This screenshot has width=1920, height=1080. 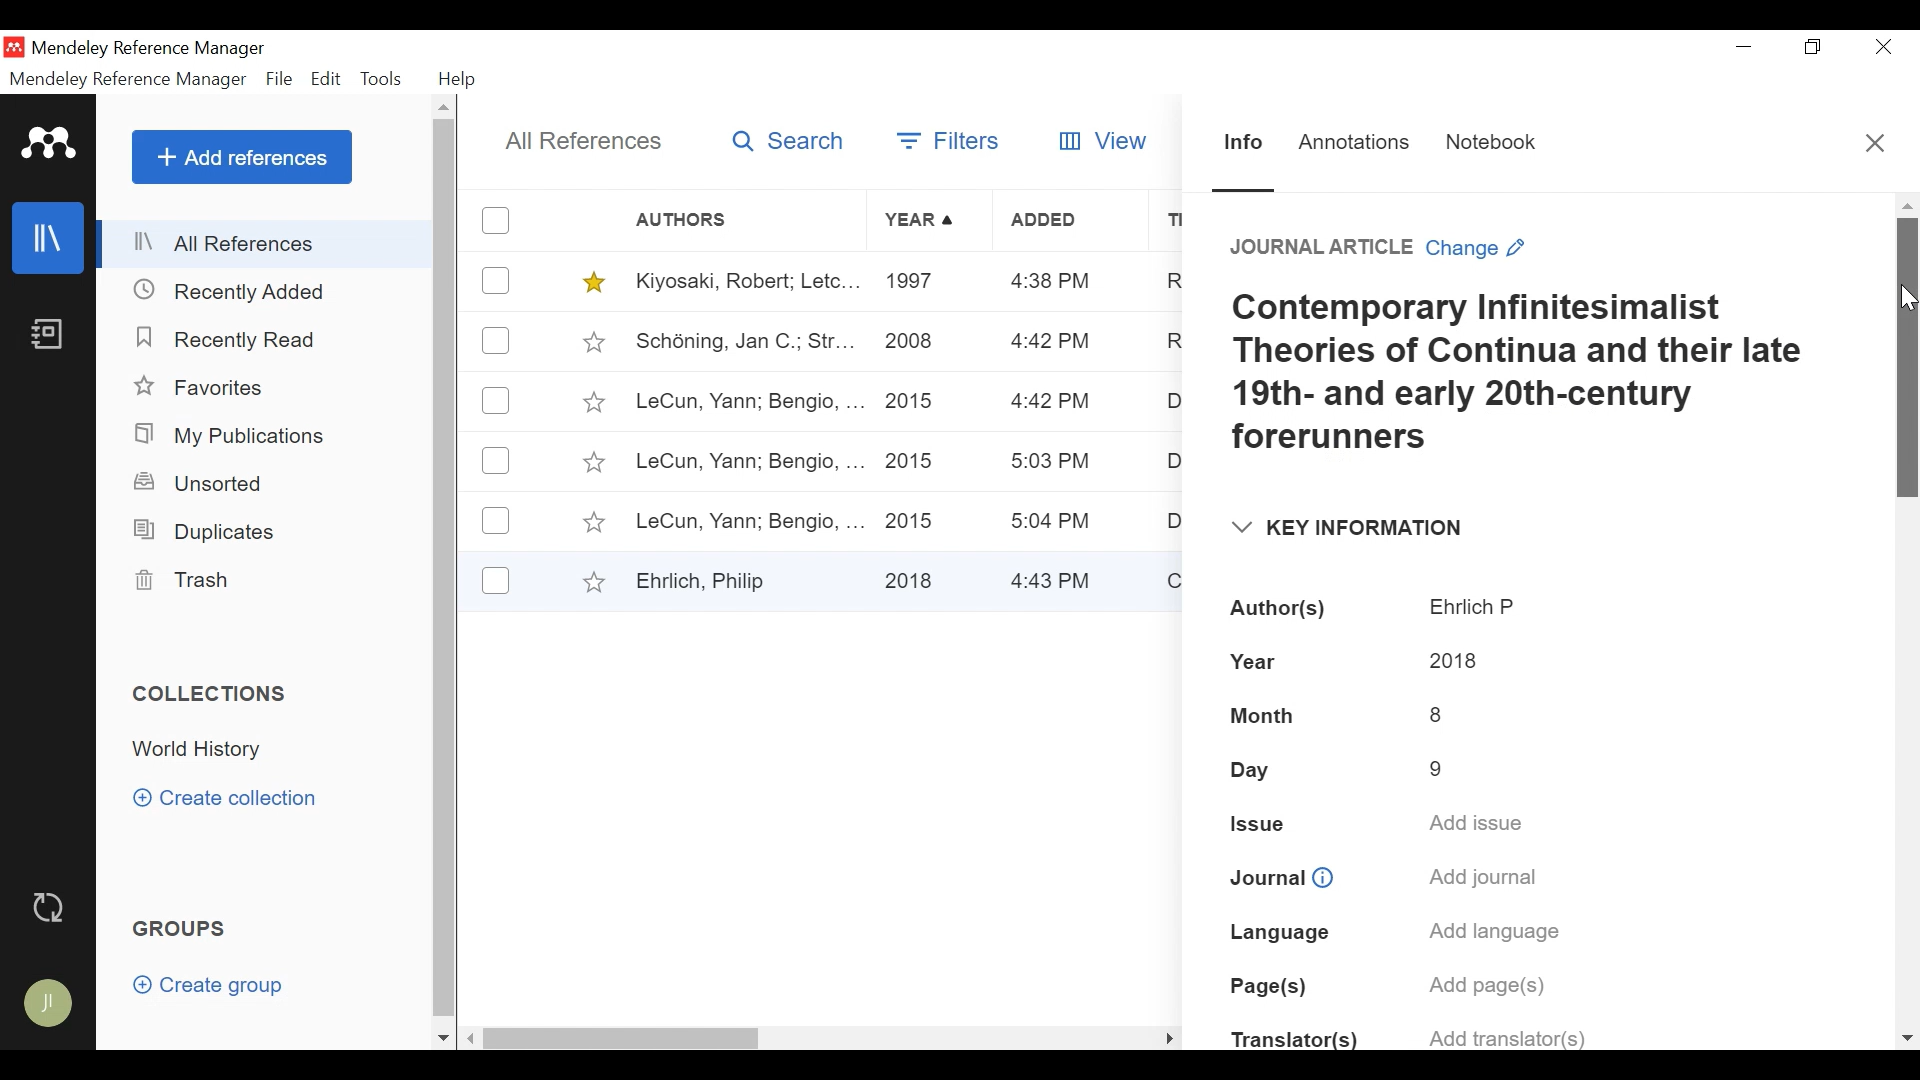 What do you see at coordinates (914, 461) in the screenshot?
I see `2015` at bounding box center [914, 461].